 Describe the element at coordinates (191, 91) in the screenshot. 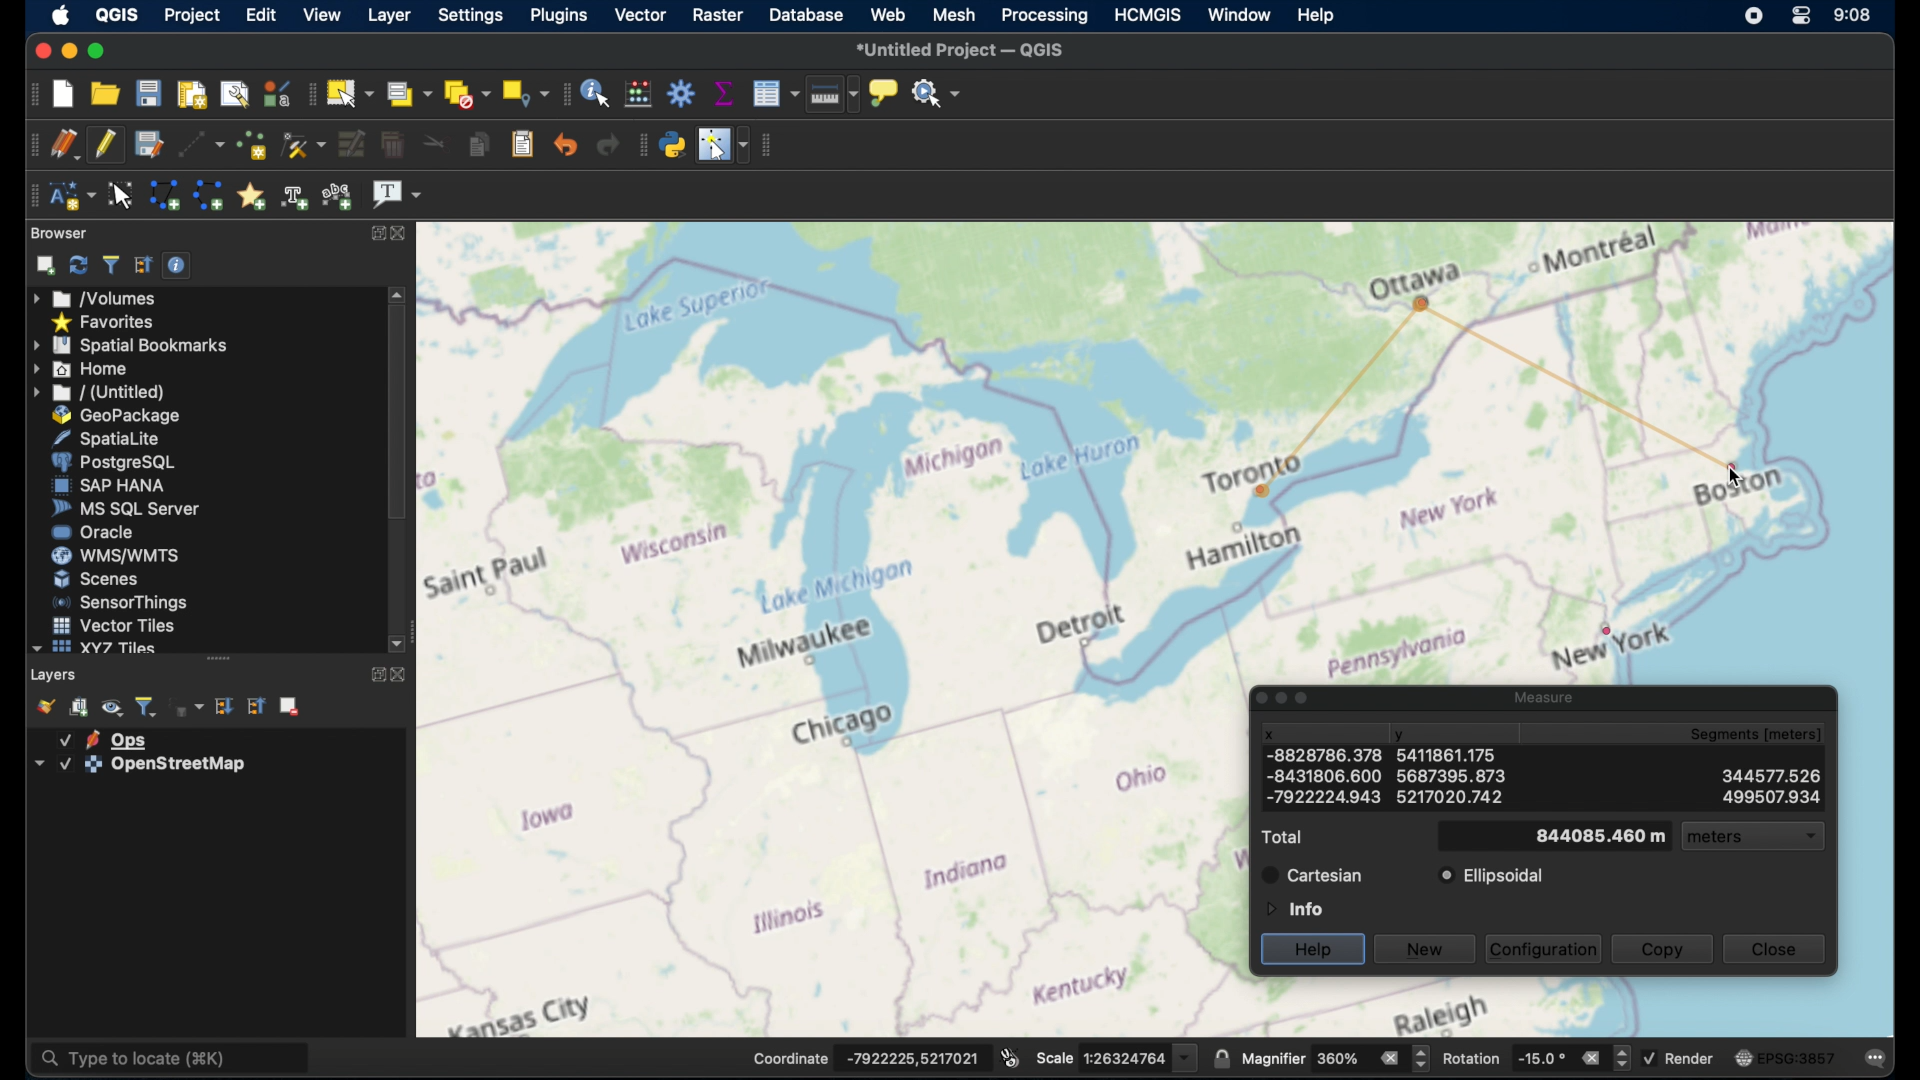

I see `new print layout` at that location.